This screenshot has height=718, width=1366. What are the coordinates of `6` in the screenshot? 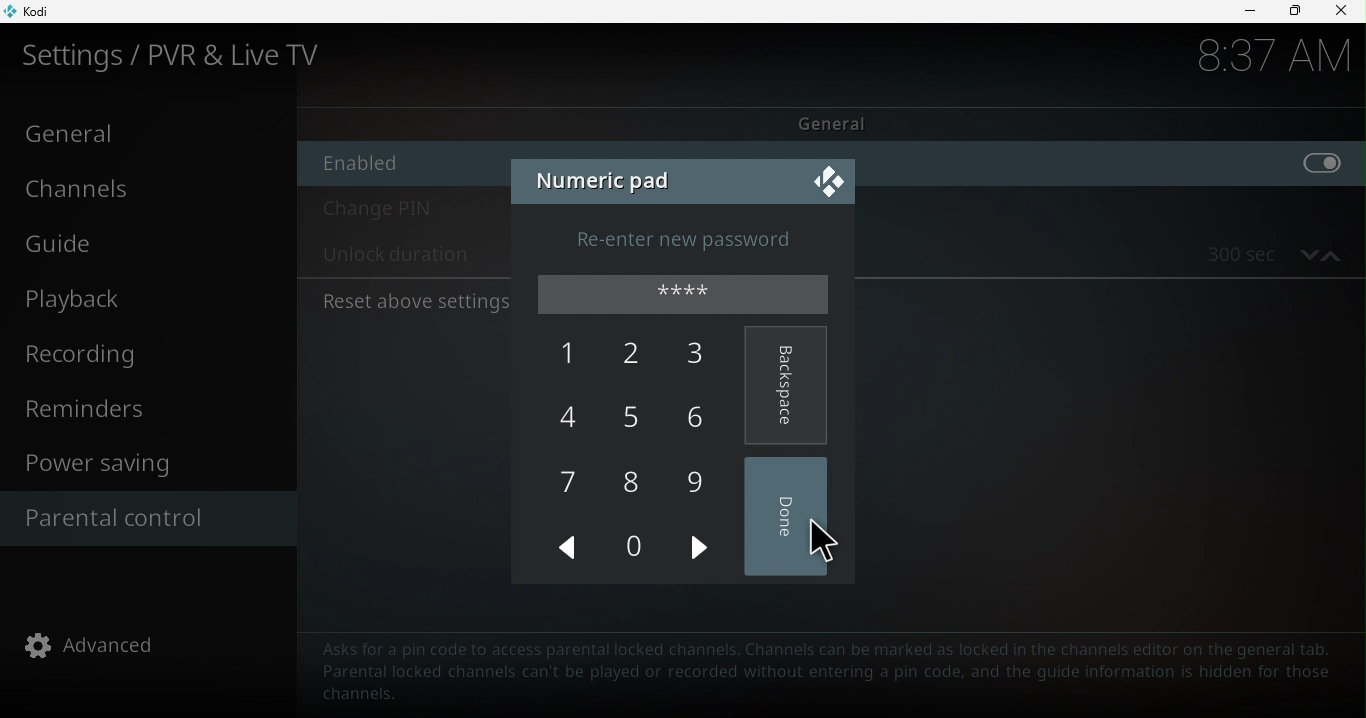 It's located at (710, 416).